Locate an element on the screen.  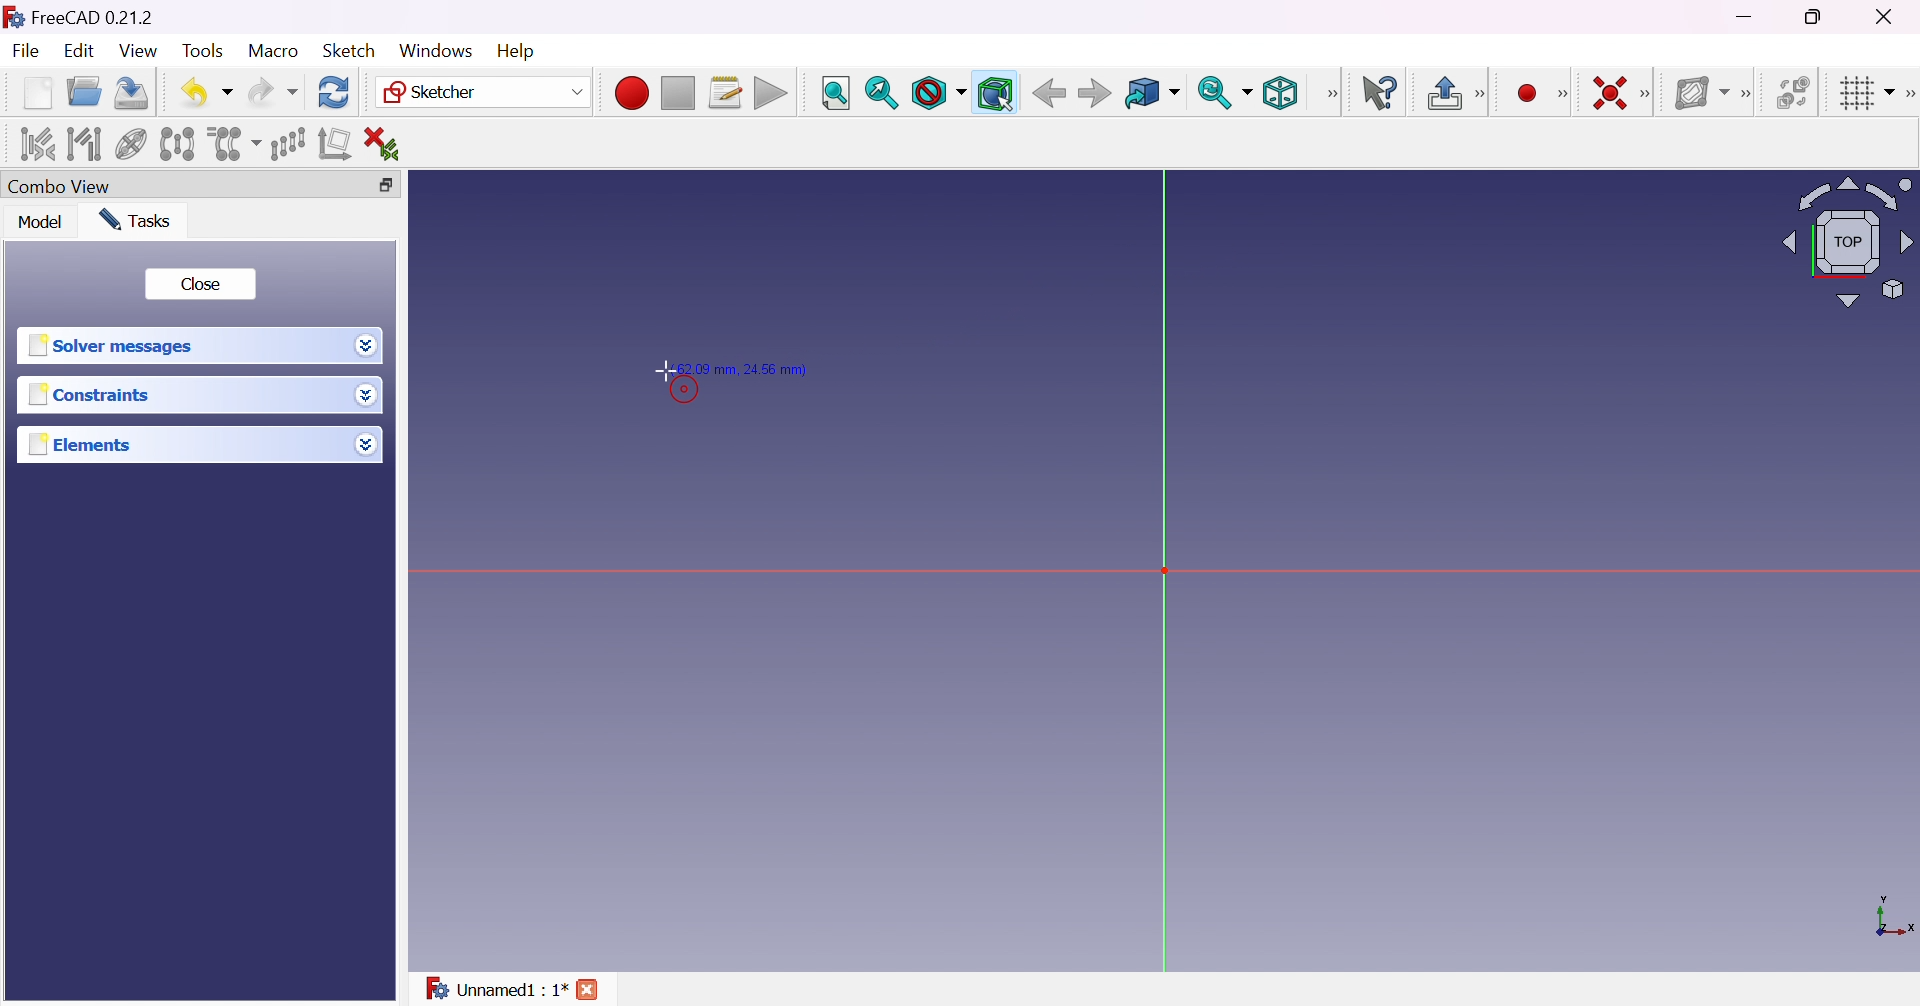
Constrain coincident is located at coordinates (1608, 93).